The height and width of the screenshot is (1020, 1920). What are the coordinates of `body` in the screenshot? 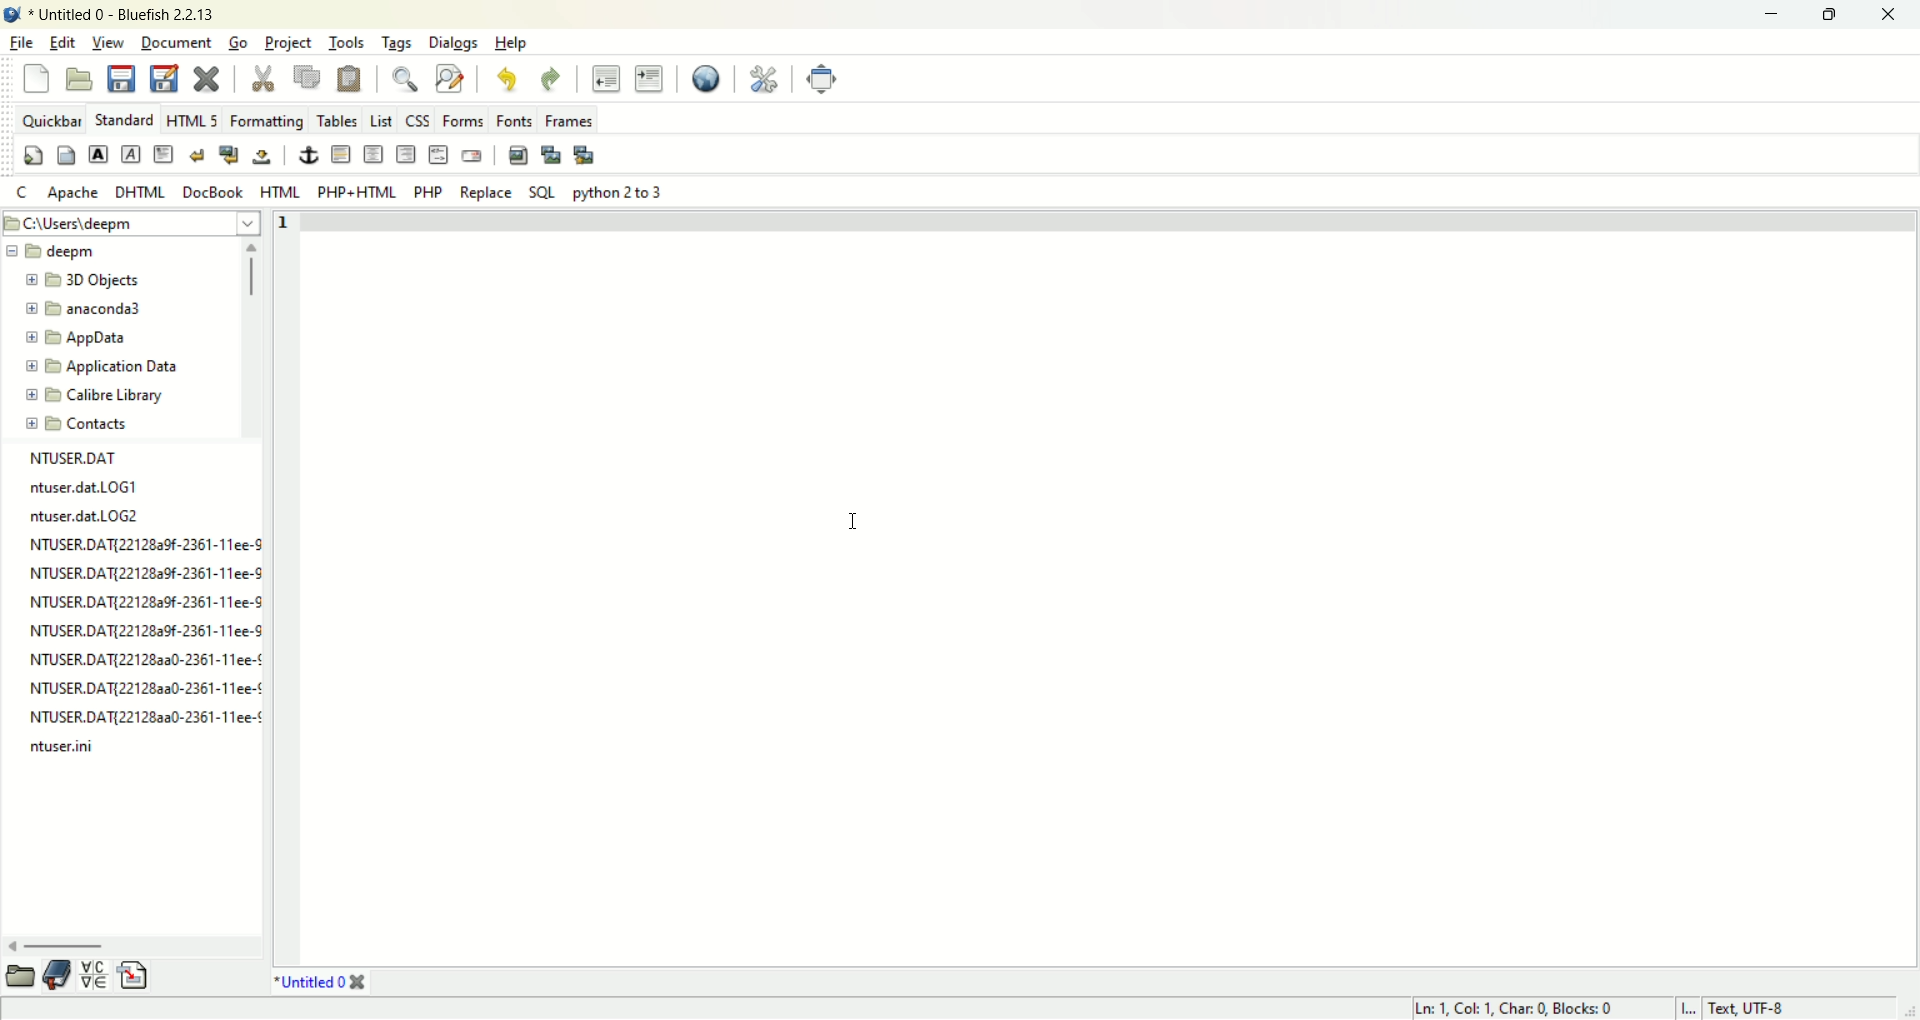 It's located at (66, 156).